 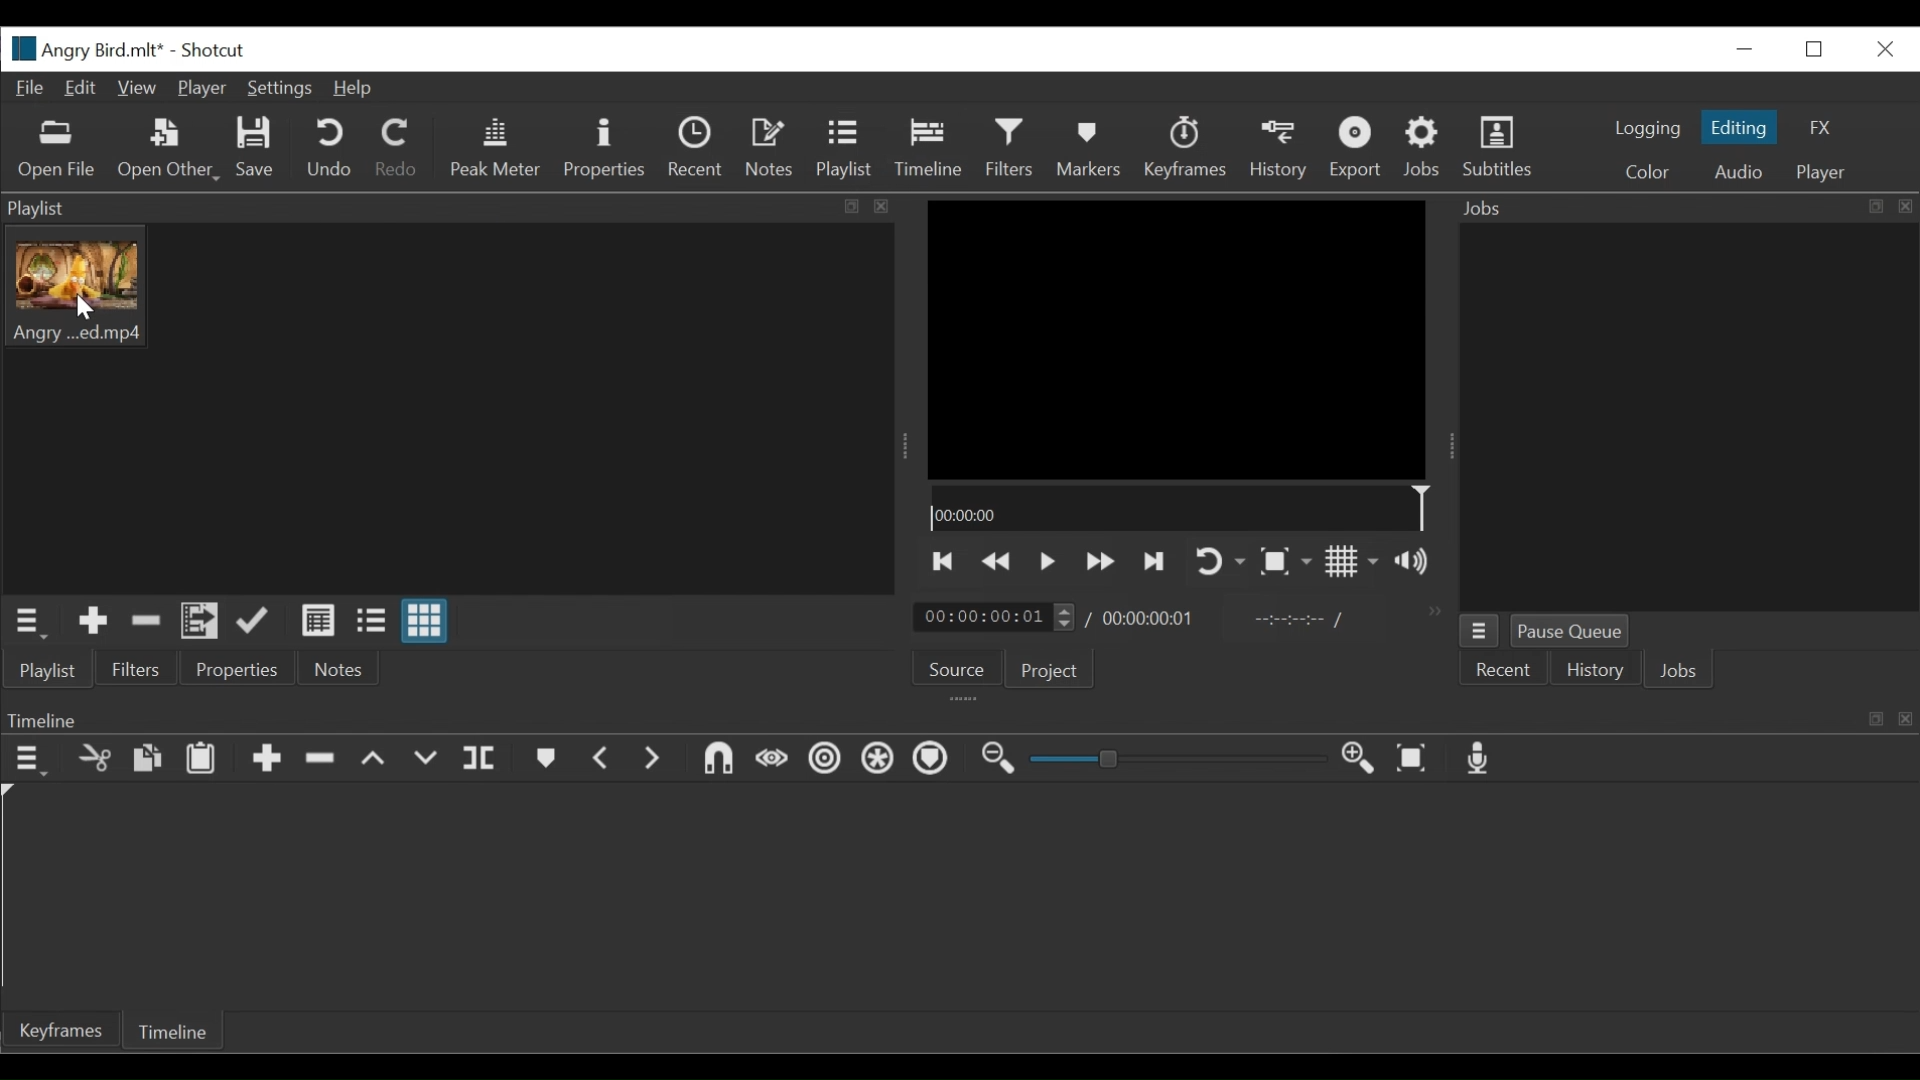 I want to click on Filters, so click(x=1011, y=147).